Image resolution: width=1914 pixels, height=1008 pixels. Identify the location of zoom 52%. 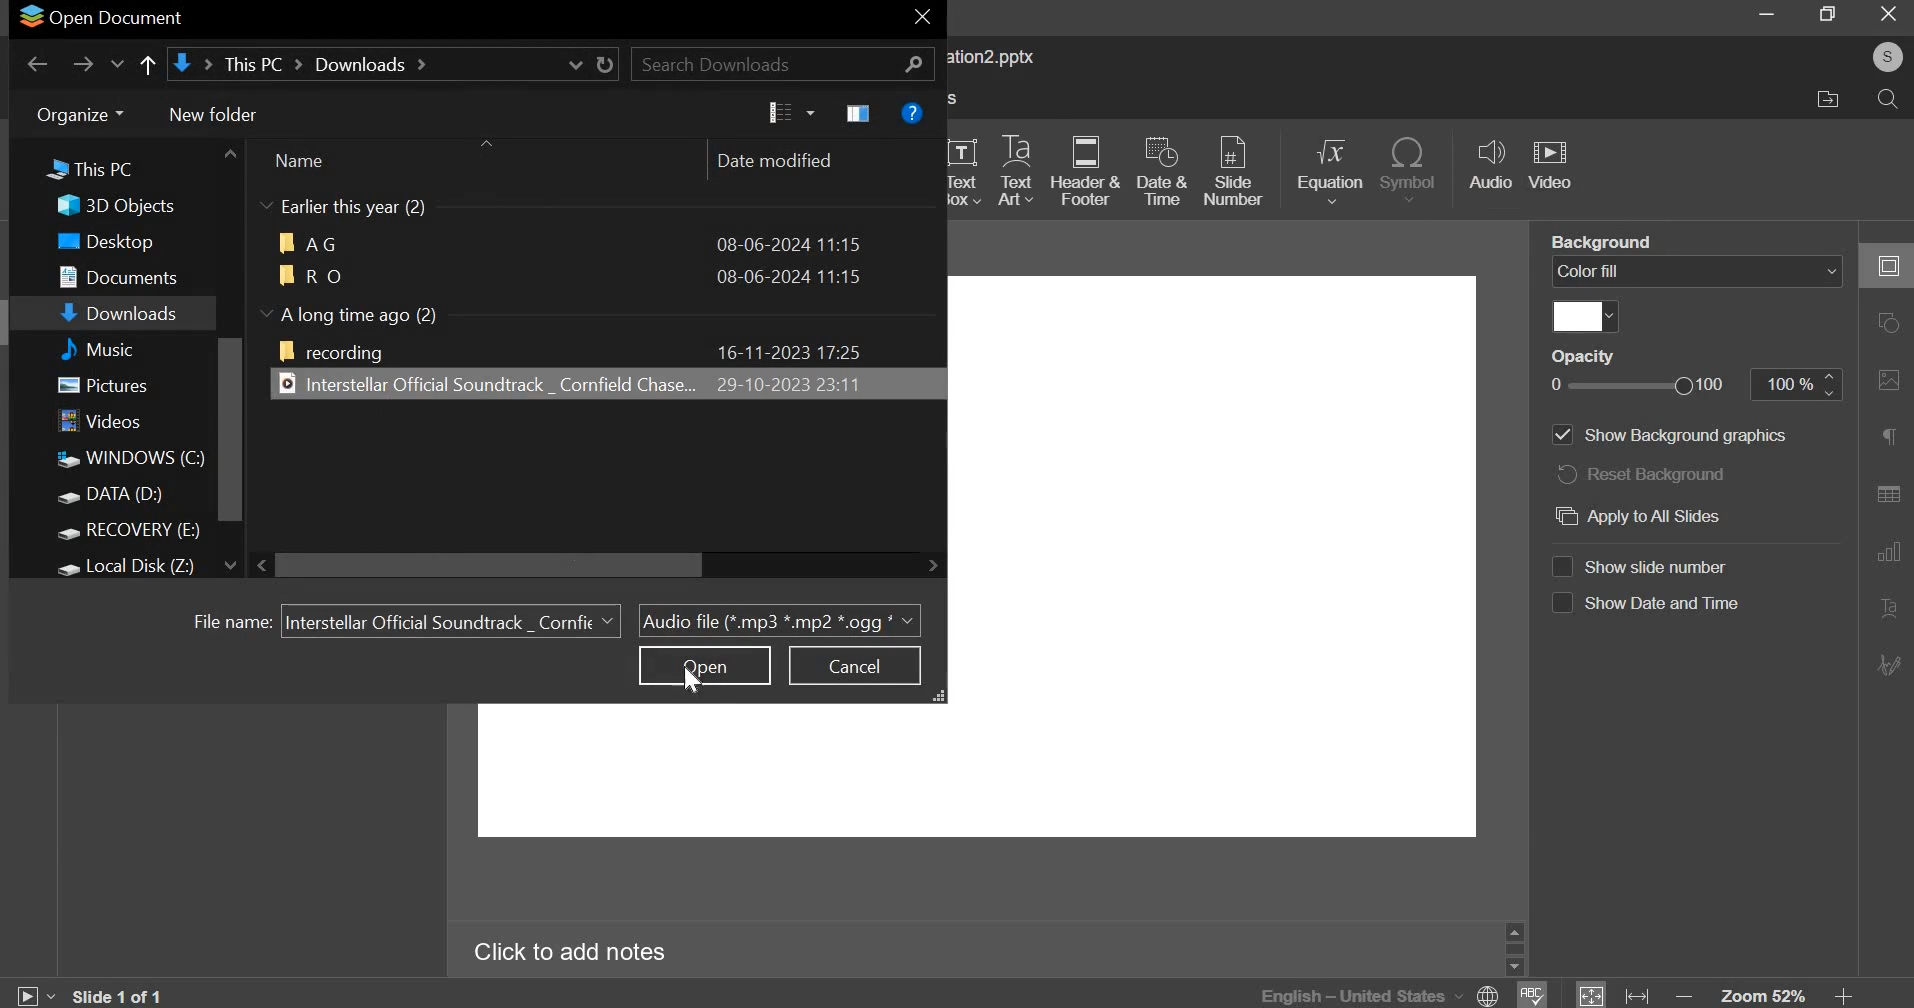
(1764, 994).